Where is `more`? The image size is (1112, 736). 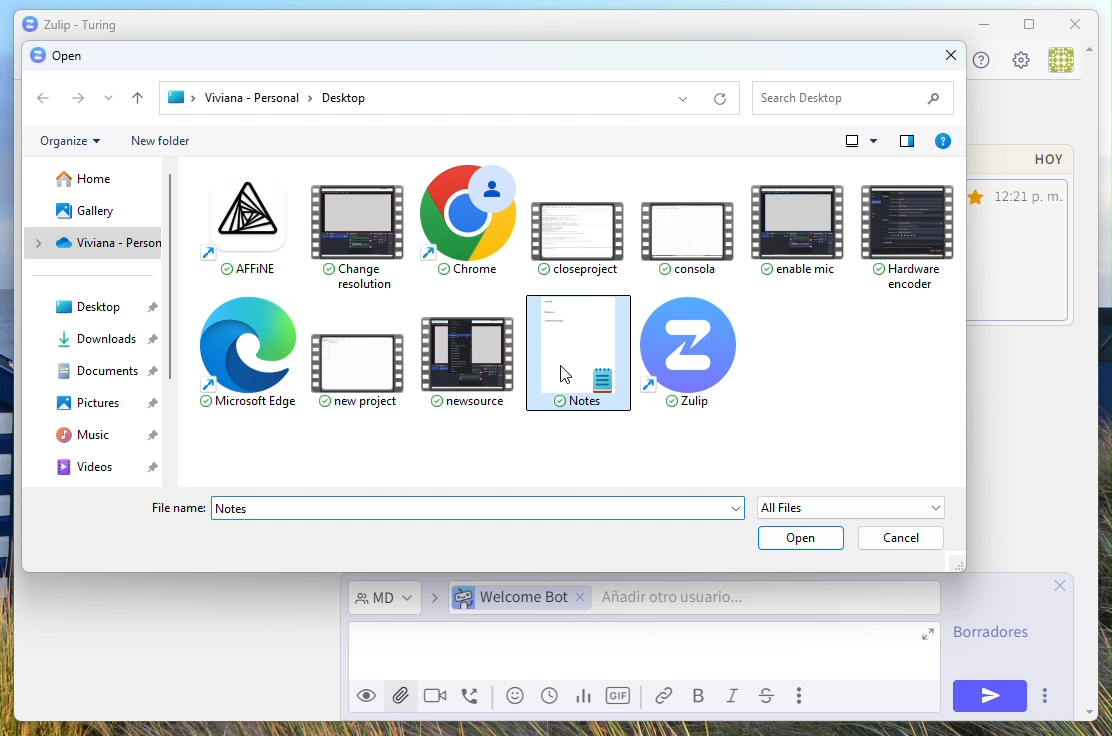 more is located at coordinates (1044, 696).